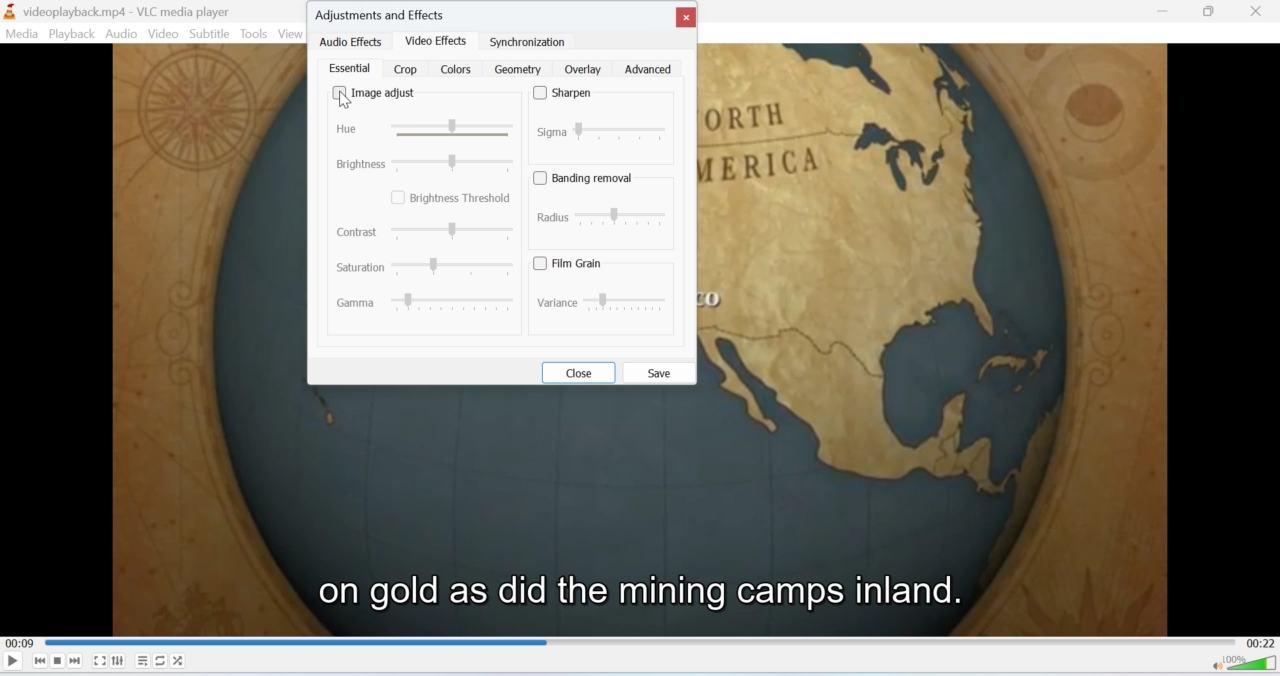  I want to click on Play/Pause, so click(13, 660).